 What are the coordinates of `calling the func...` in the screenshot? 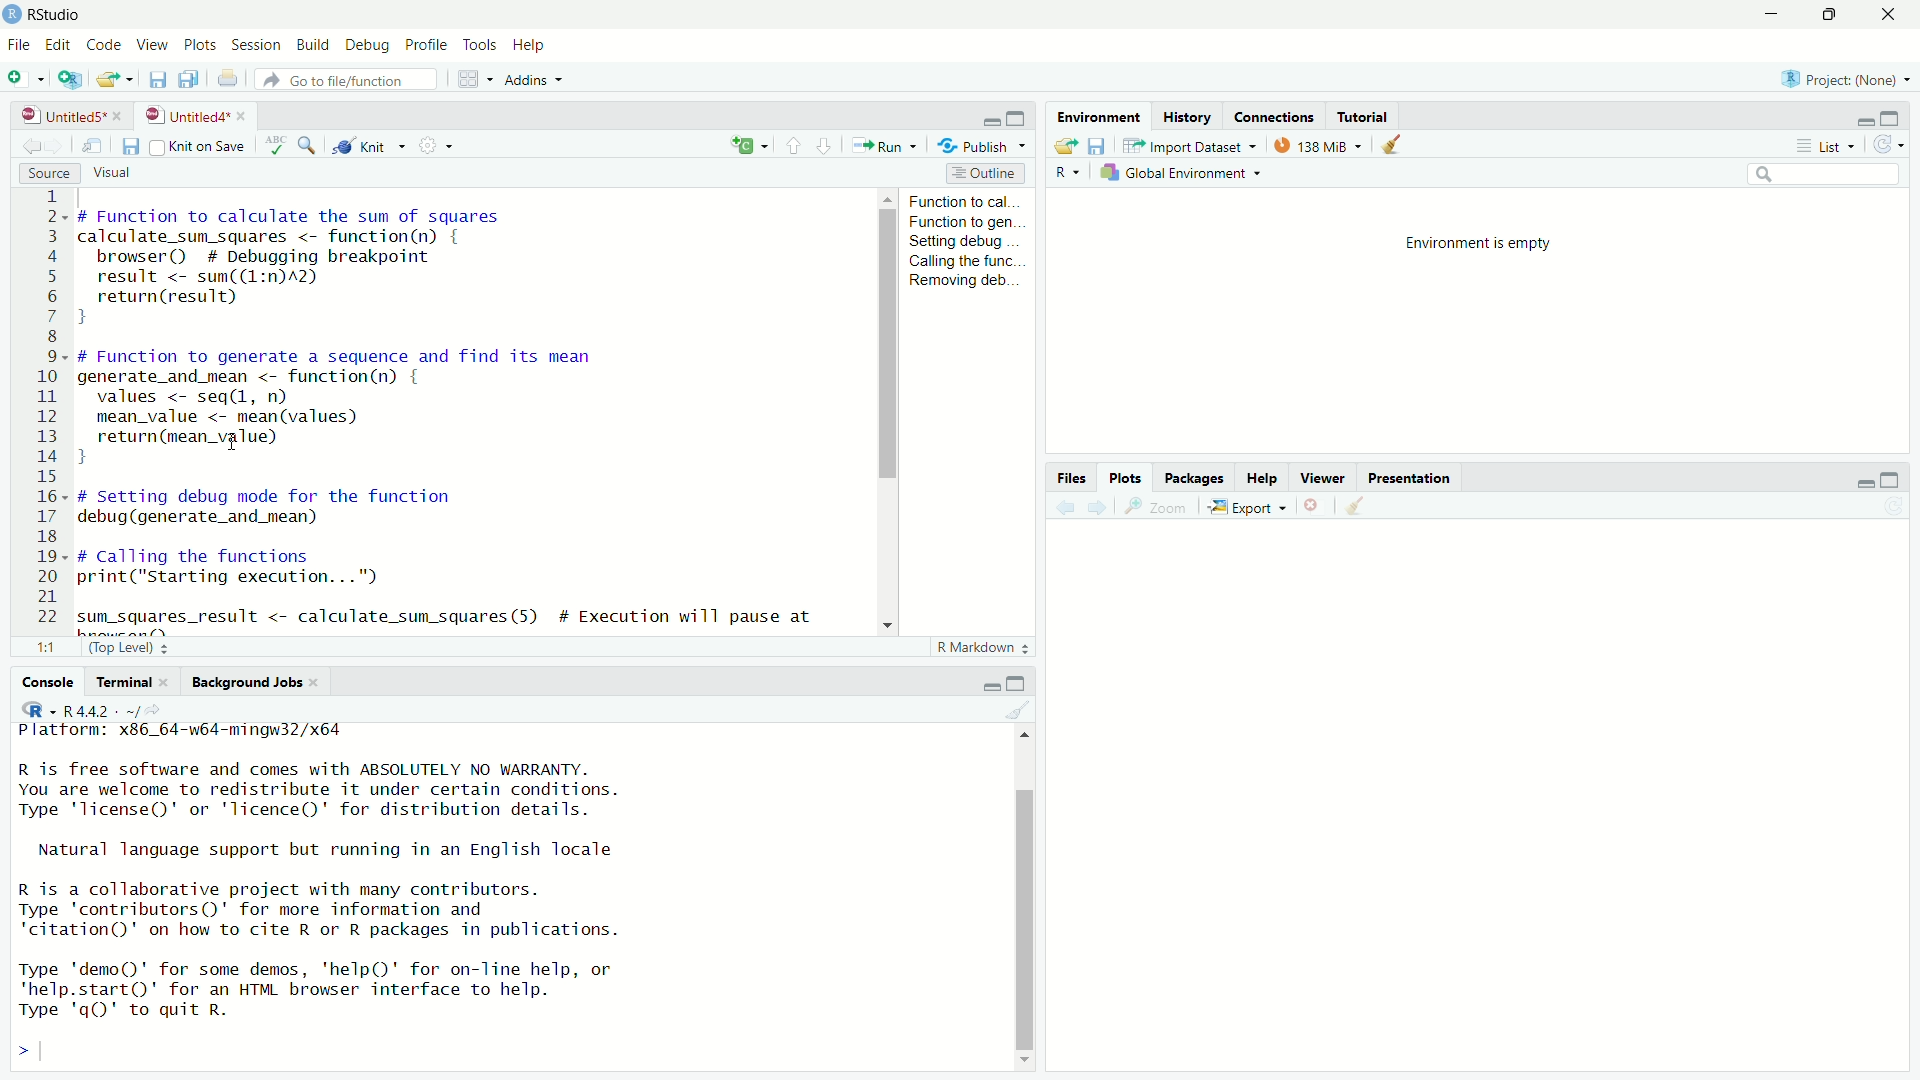 It's located at (971, 262).